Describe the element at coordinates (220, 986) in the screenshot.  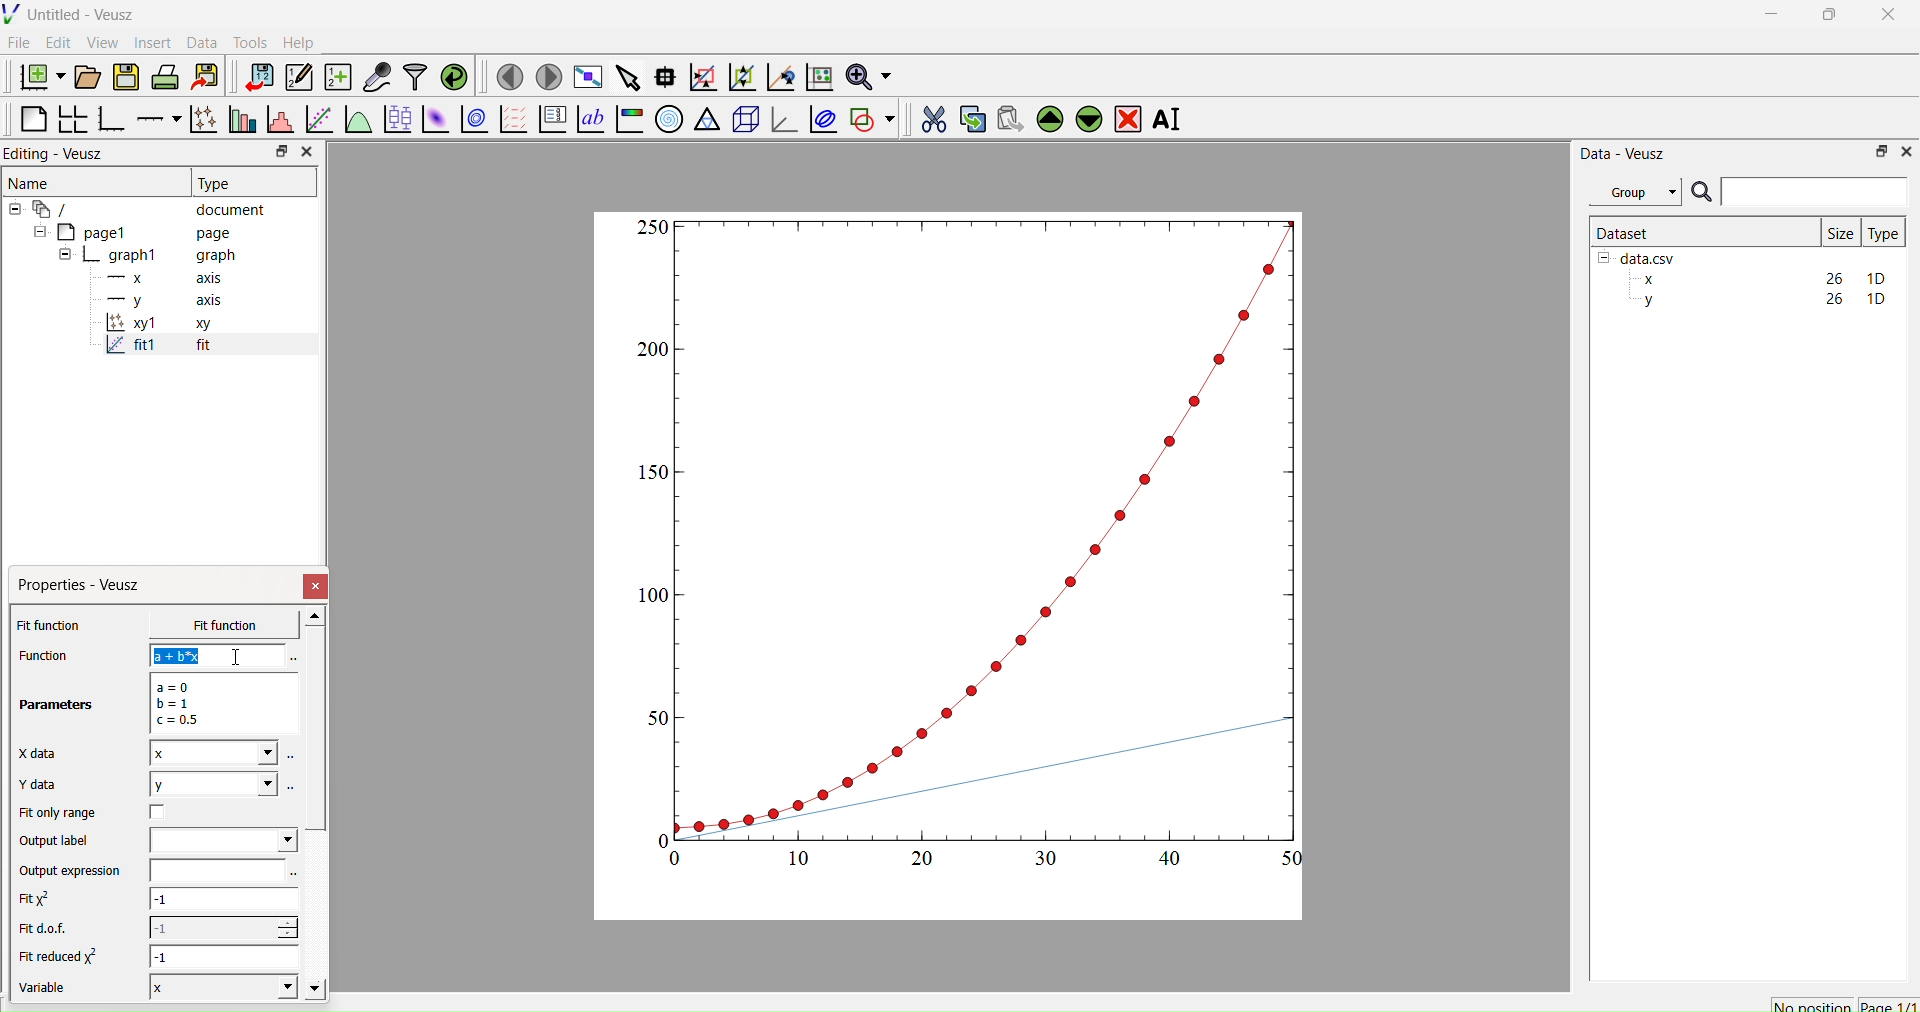
I see `X ` at that location.